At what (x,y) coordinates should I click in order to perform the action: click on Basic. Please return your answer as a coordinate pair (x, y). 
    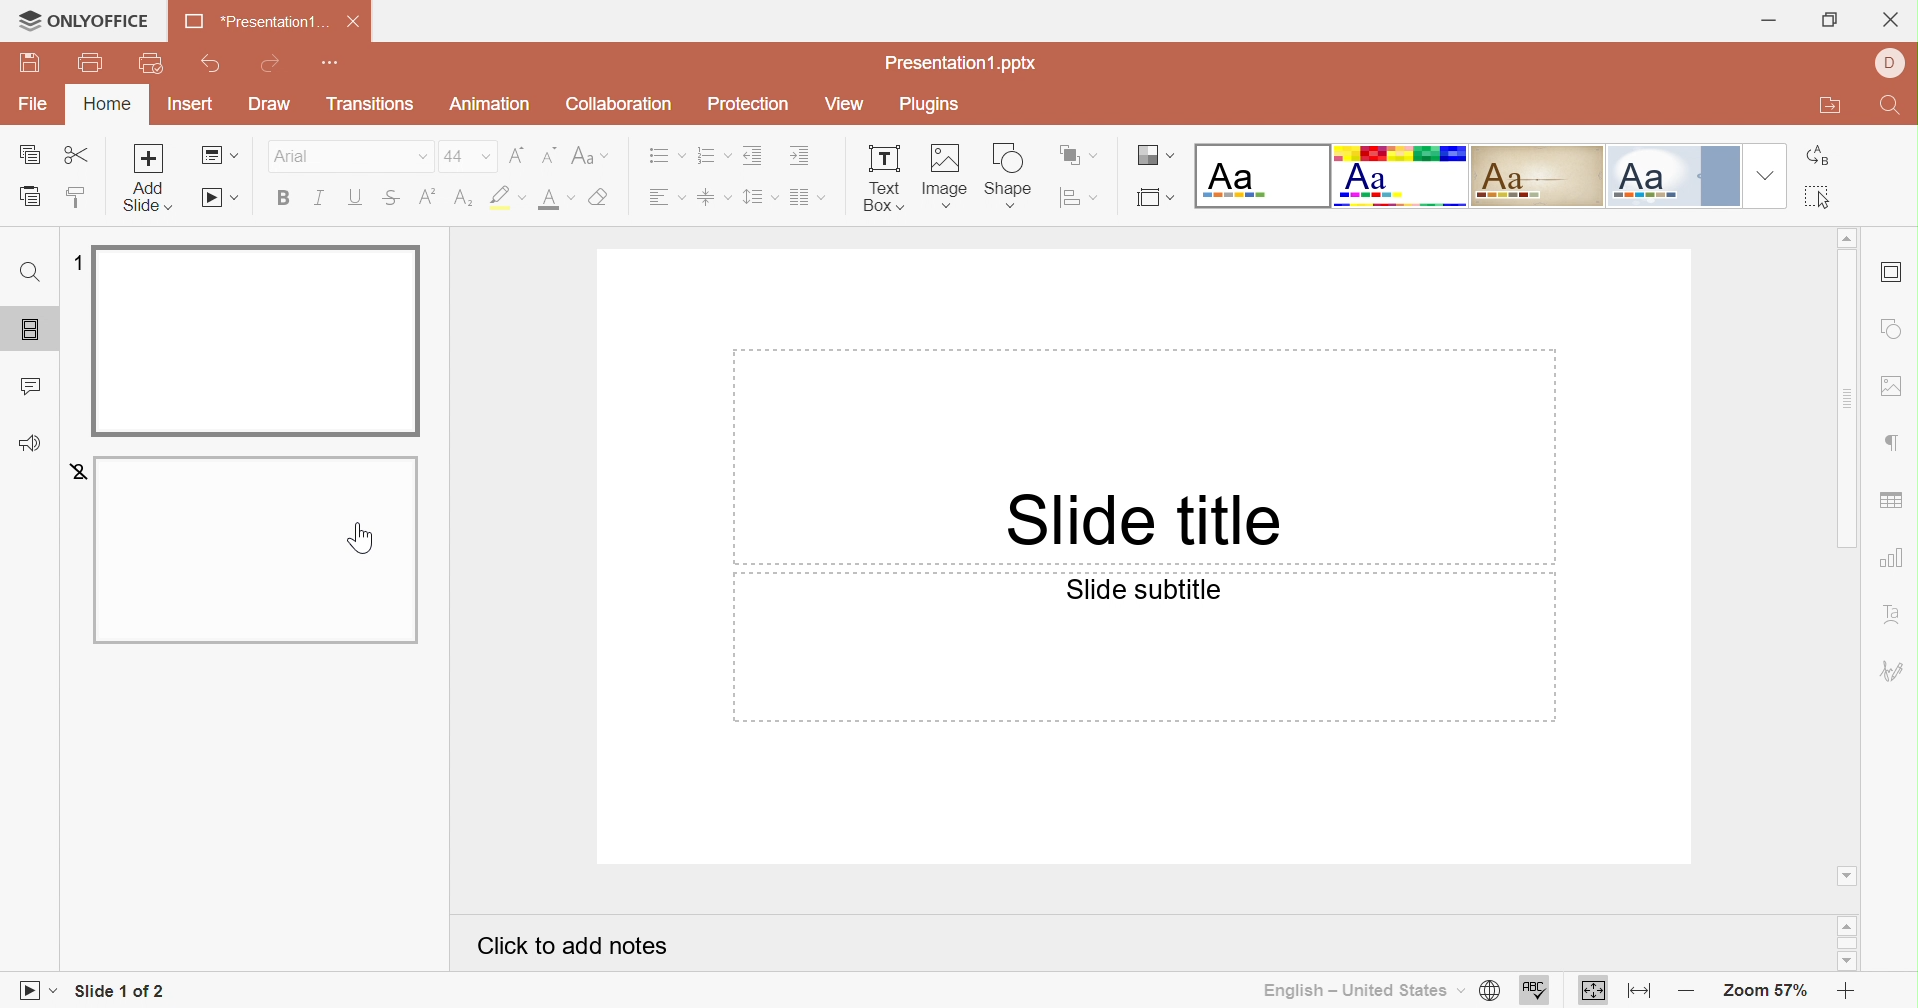
    Looking at the image, I should click on (1399, 177).